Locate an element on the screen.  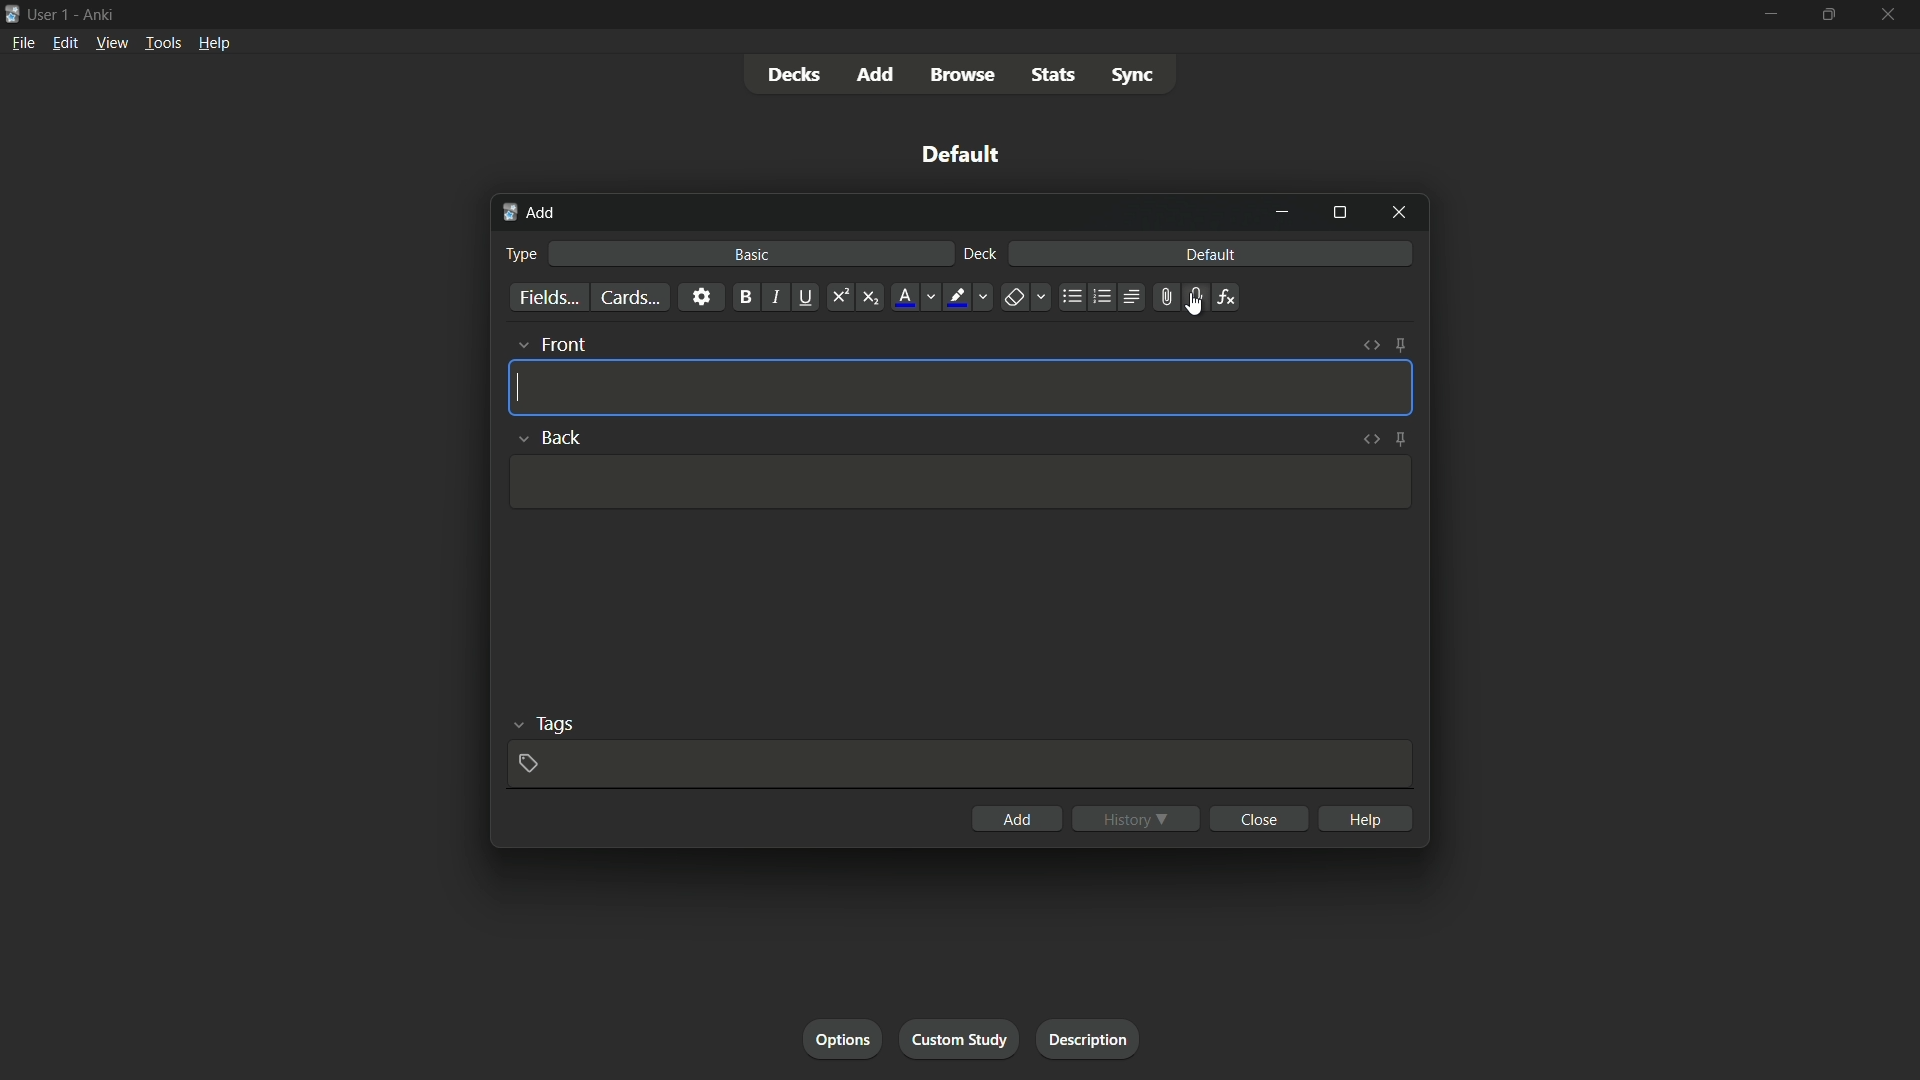
add is located at coordinates (529, 214).